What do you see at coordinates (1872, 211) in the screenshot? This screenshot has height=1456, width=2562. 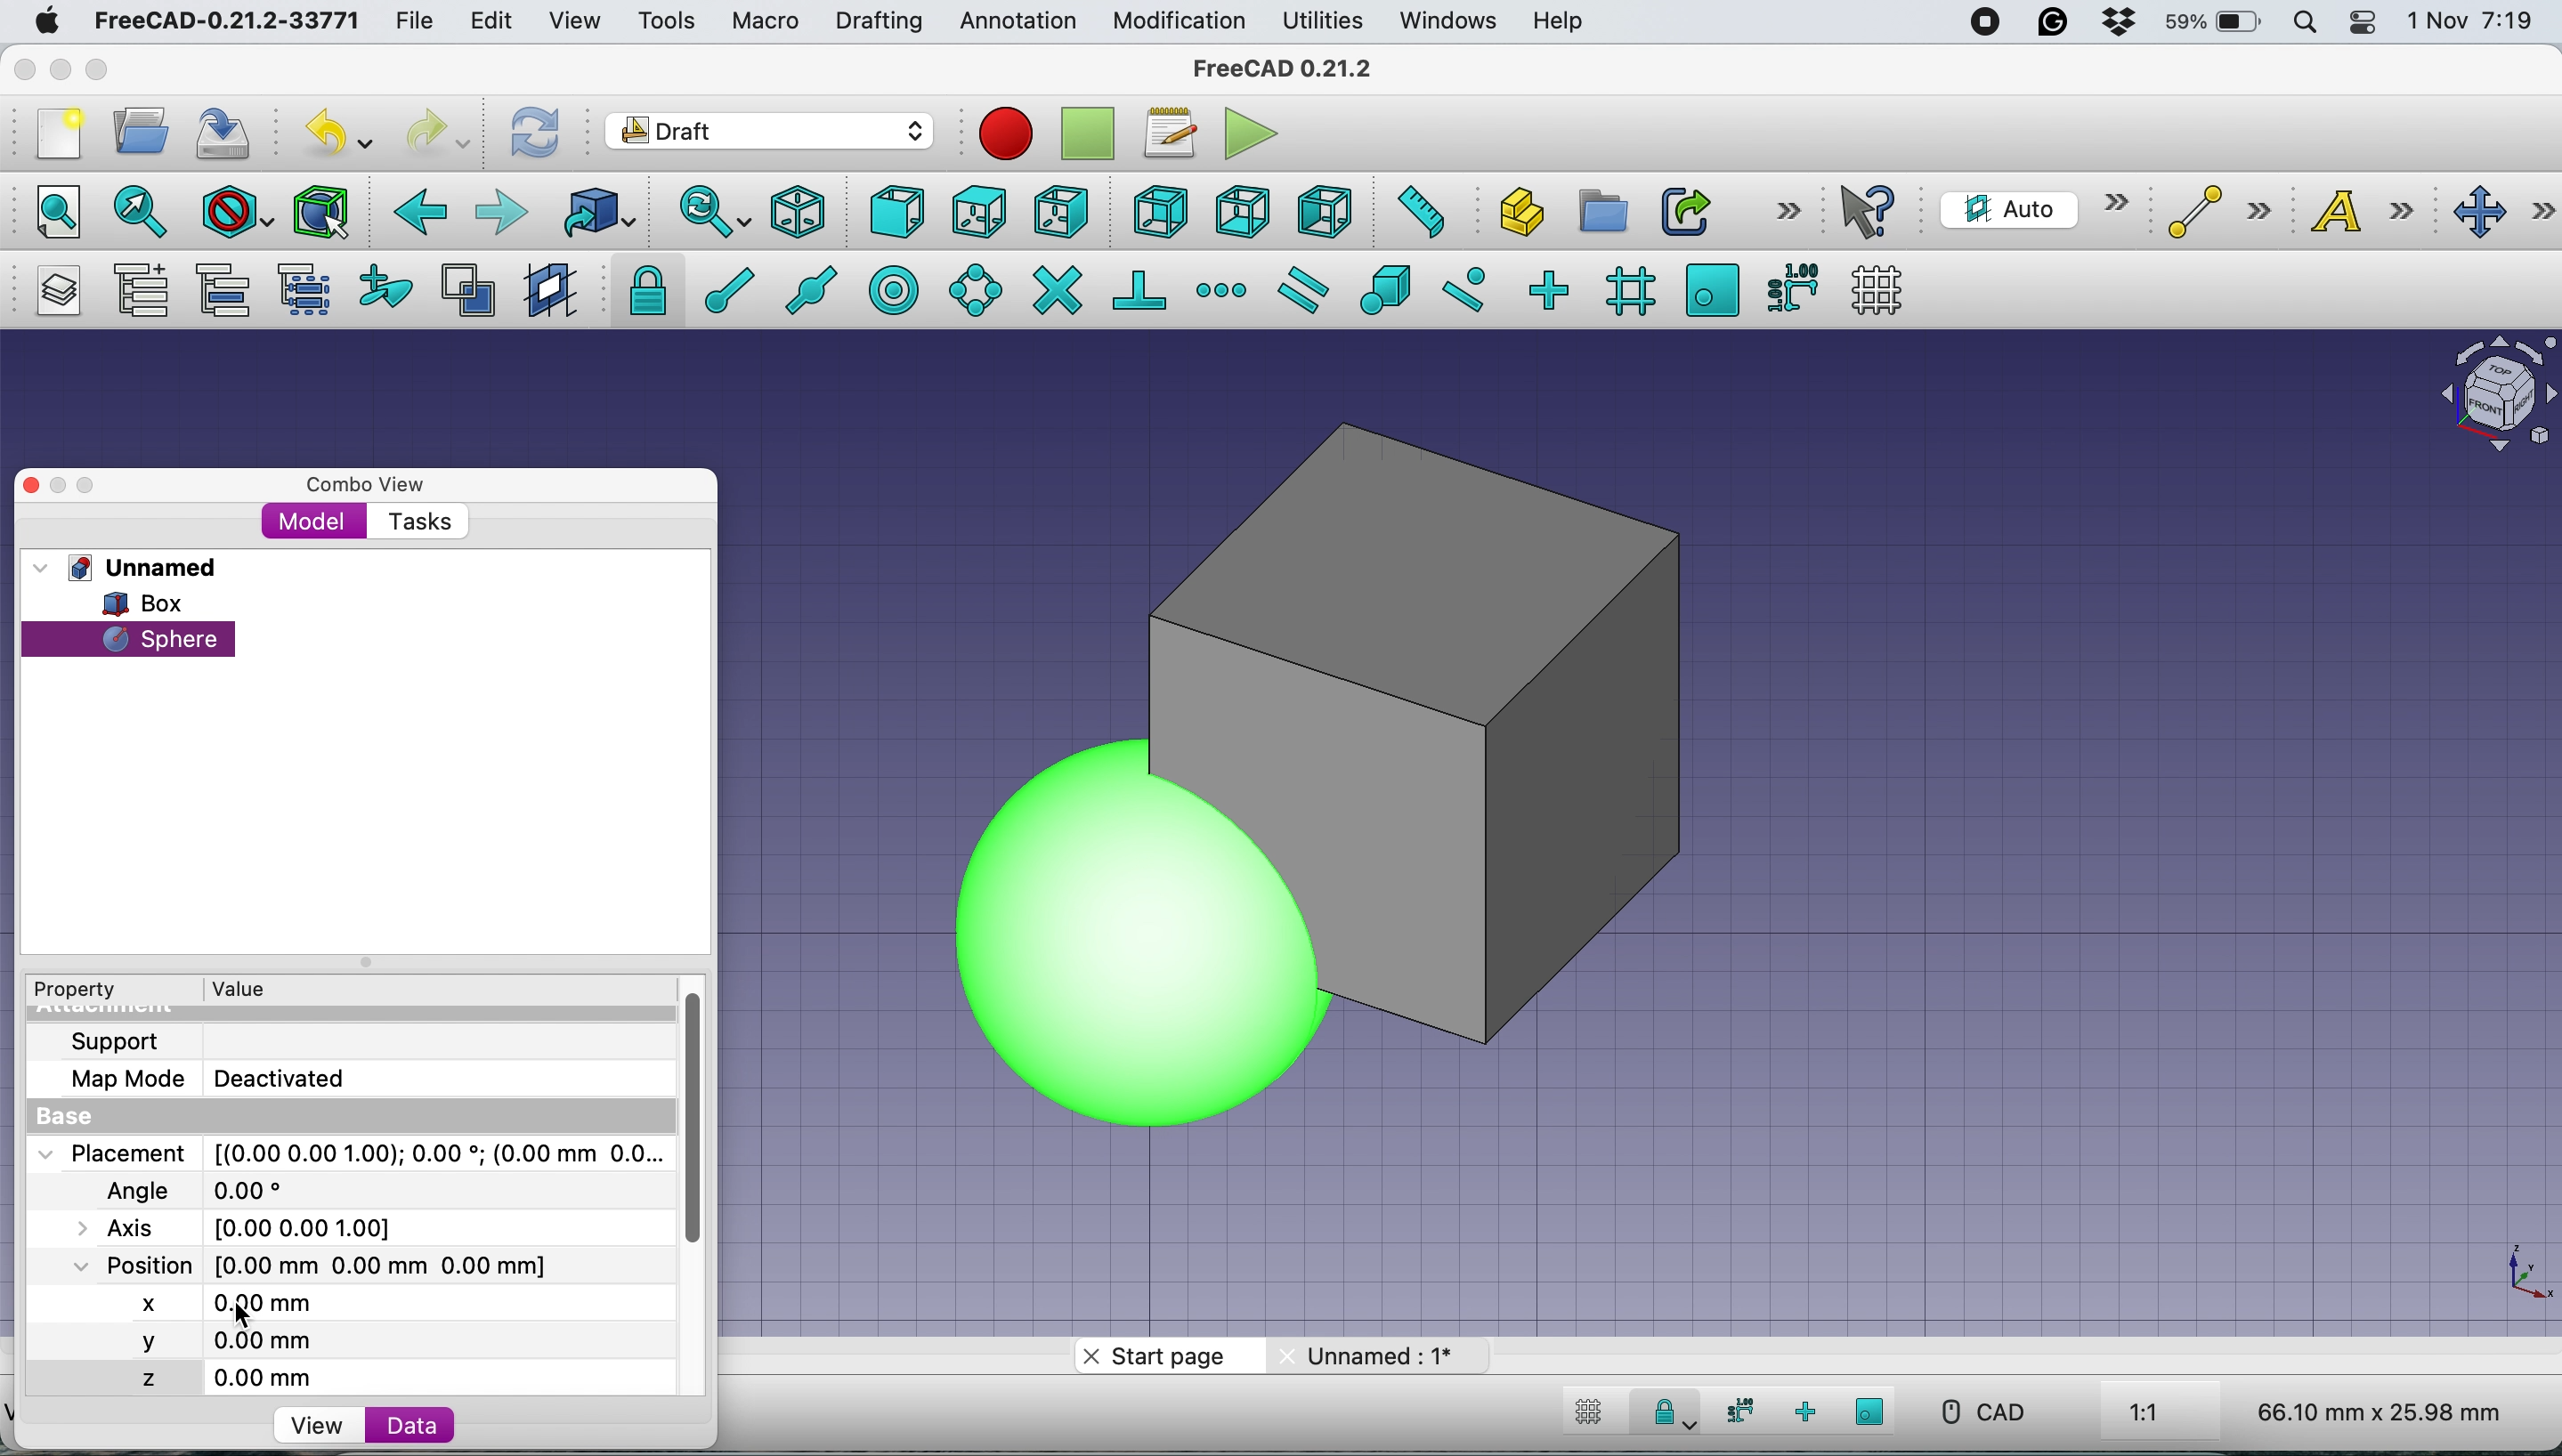 I see `what's this` at bounding box center [1872, 211].